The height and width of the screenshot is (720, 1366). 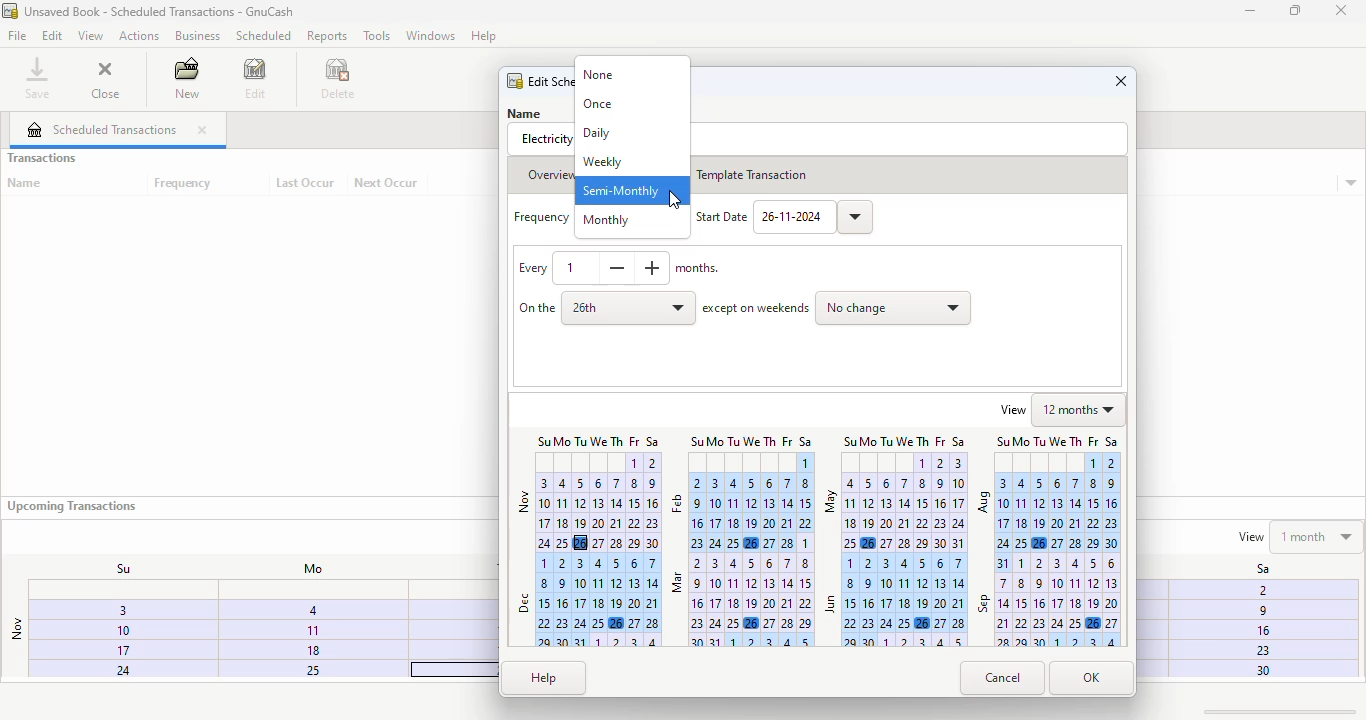 I want to click on view 1 month, so click(x=1298, y=535).